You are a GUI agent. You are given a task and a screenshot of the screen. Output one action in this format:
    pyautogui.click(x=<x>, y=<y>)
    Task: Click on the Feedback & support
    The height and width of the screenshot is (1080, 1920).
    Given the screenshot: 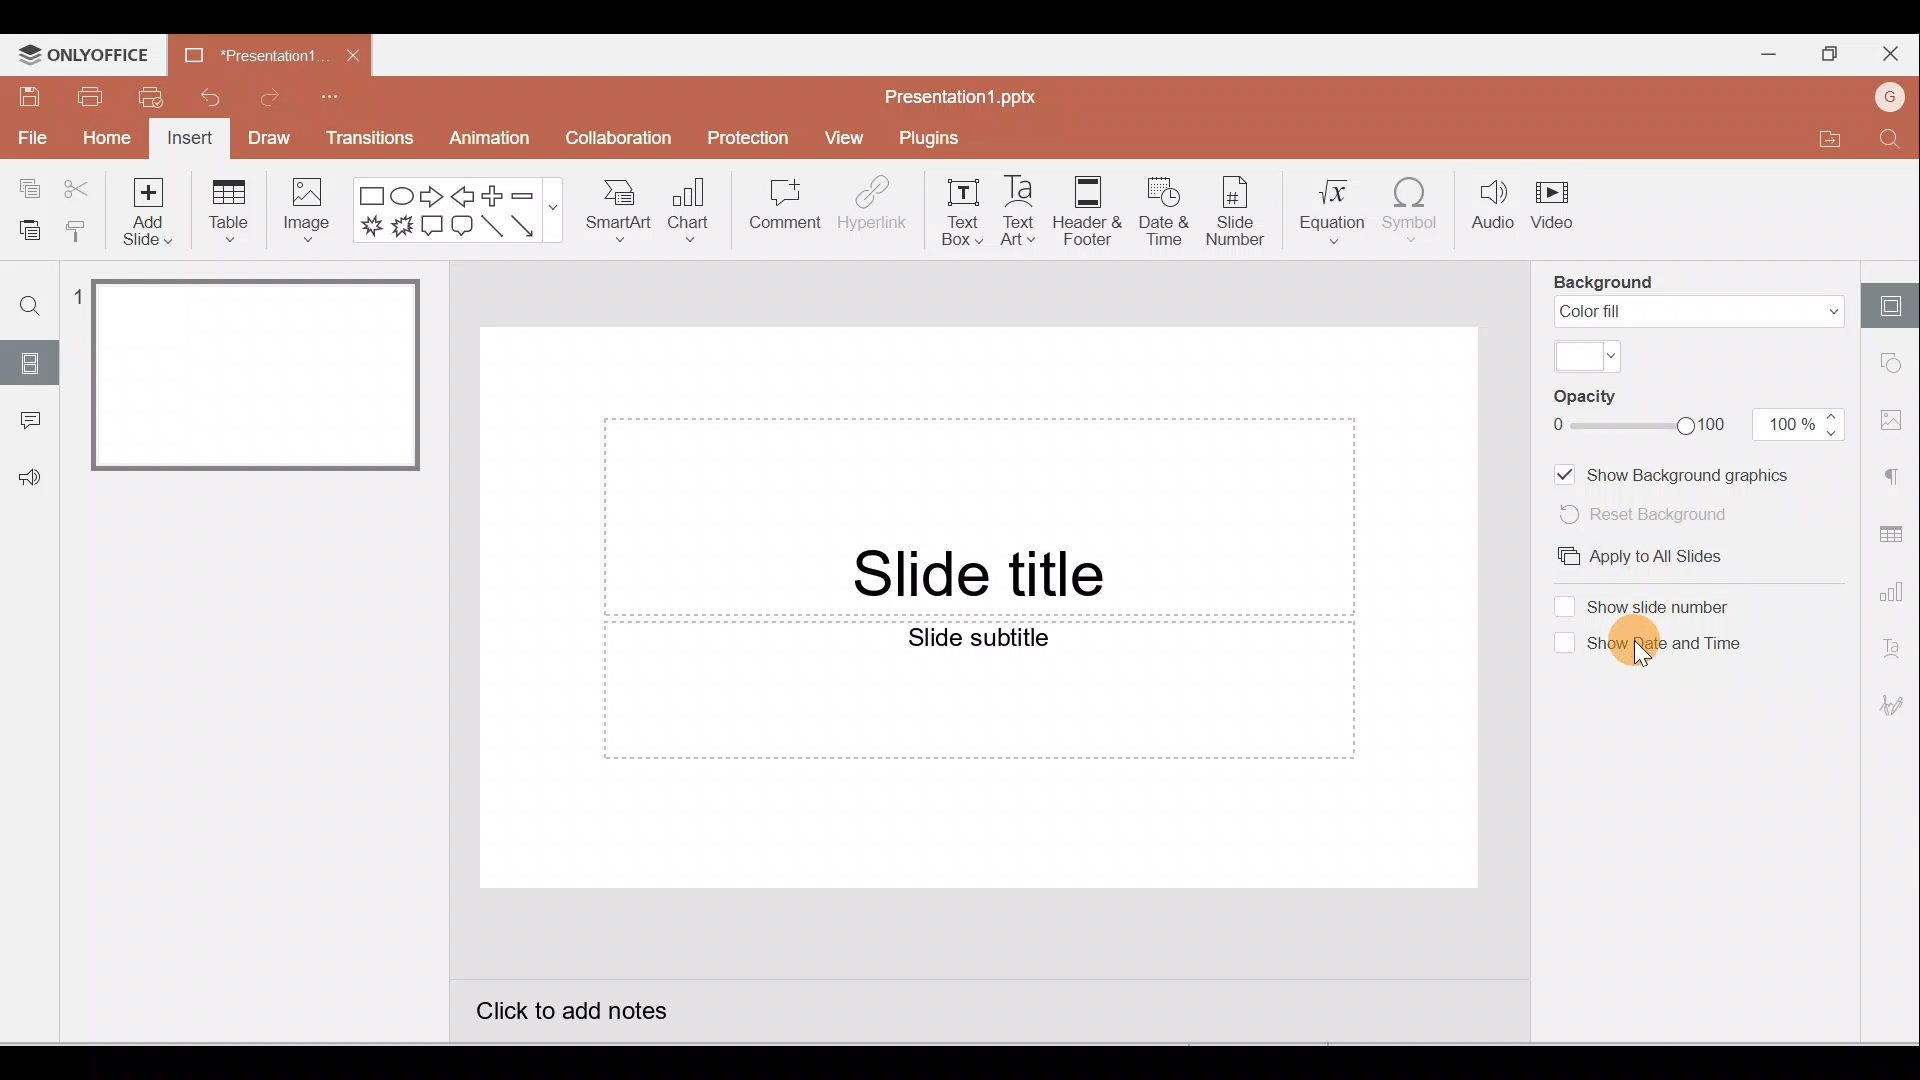 What is the action you would take?
    pyautogui.click(x=31, y=478)
    